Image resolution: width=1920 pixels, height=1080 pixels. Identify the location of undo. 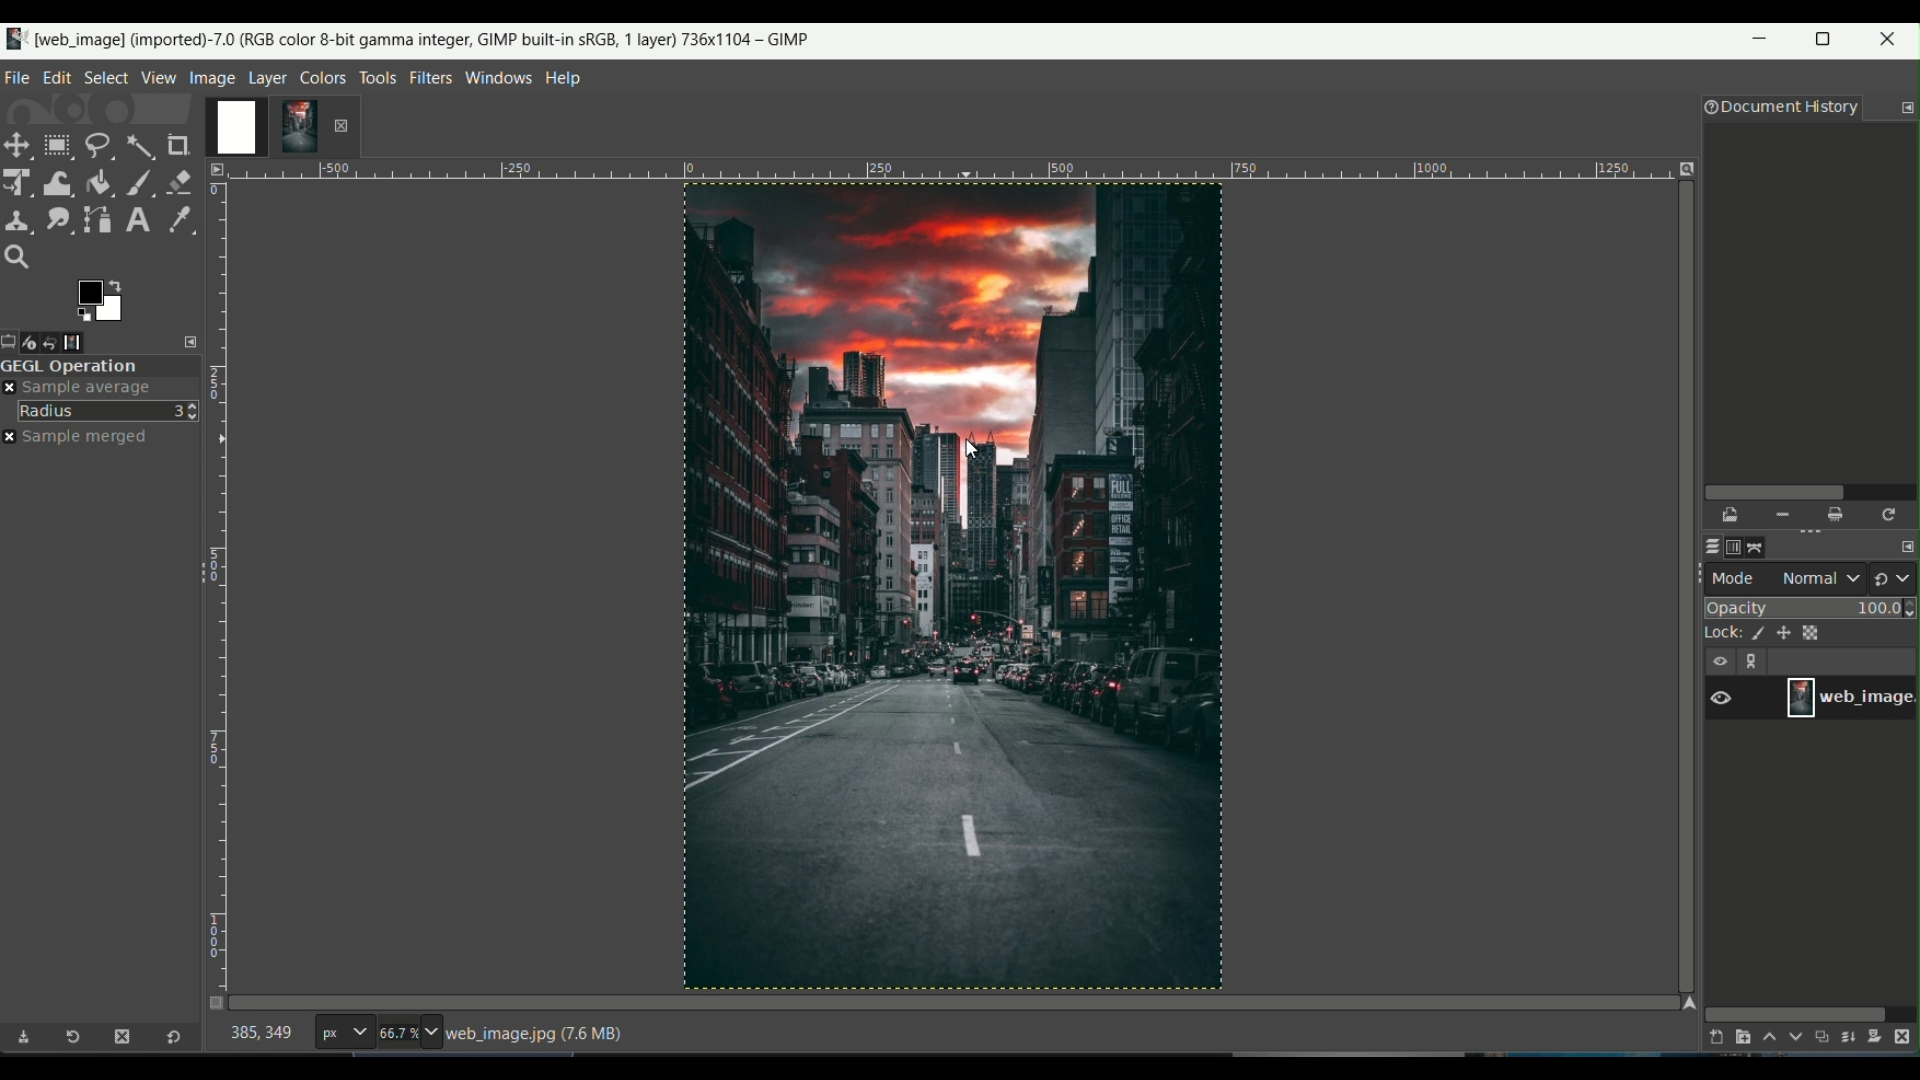
(62, 341).